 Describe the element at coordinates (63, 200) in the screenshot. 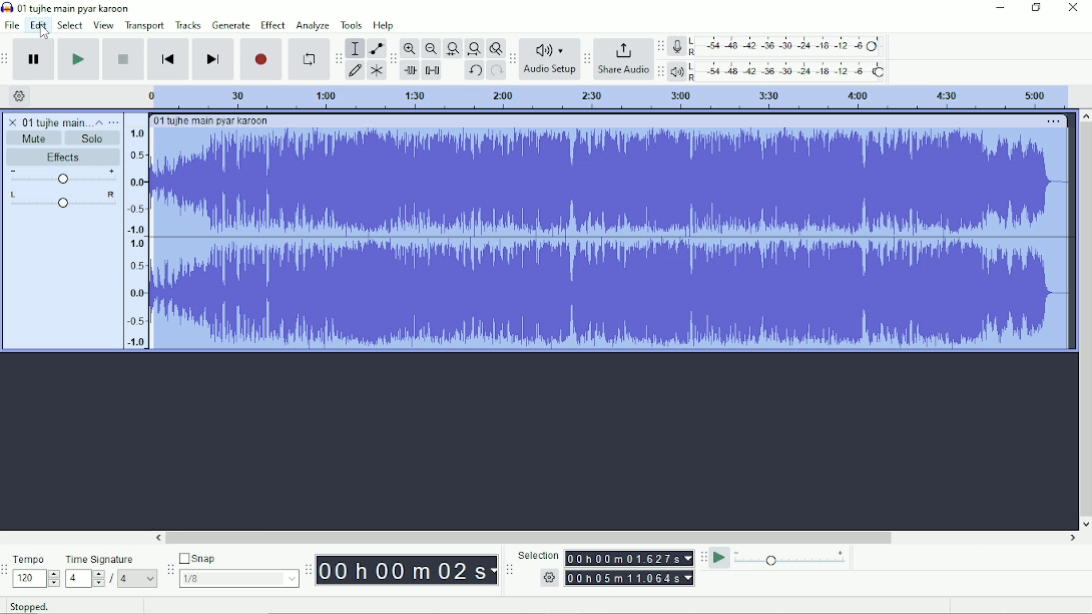

I see `Pan` at that location.